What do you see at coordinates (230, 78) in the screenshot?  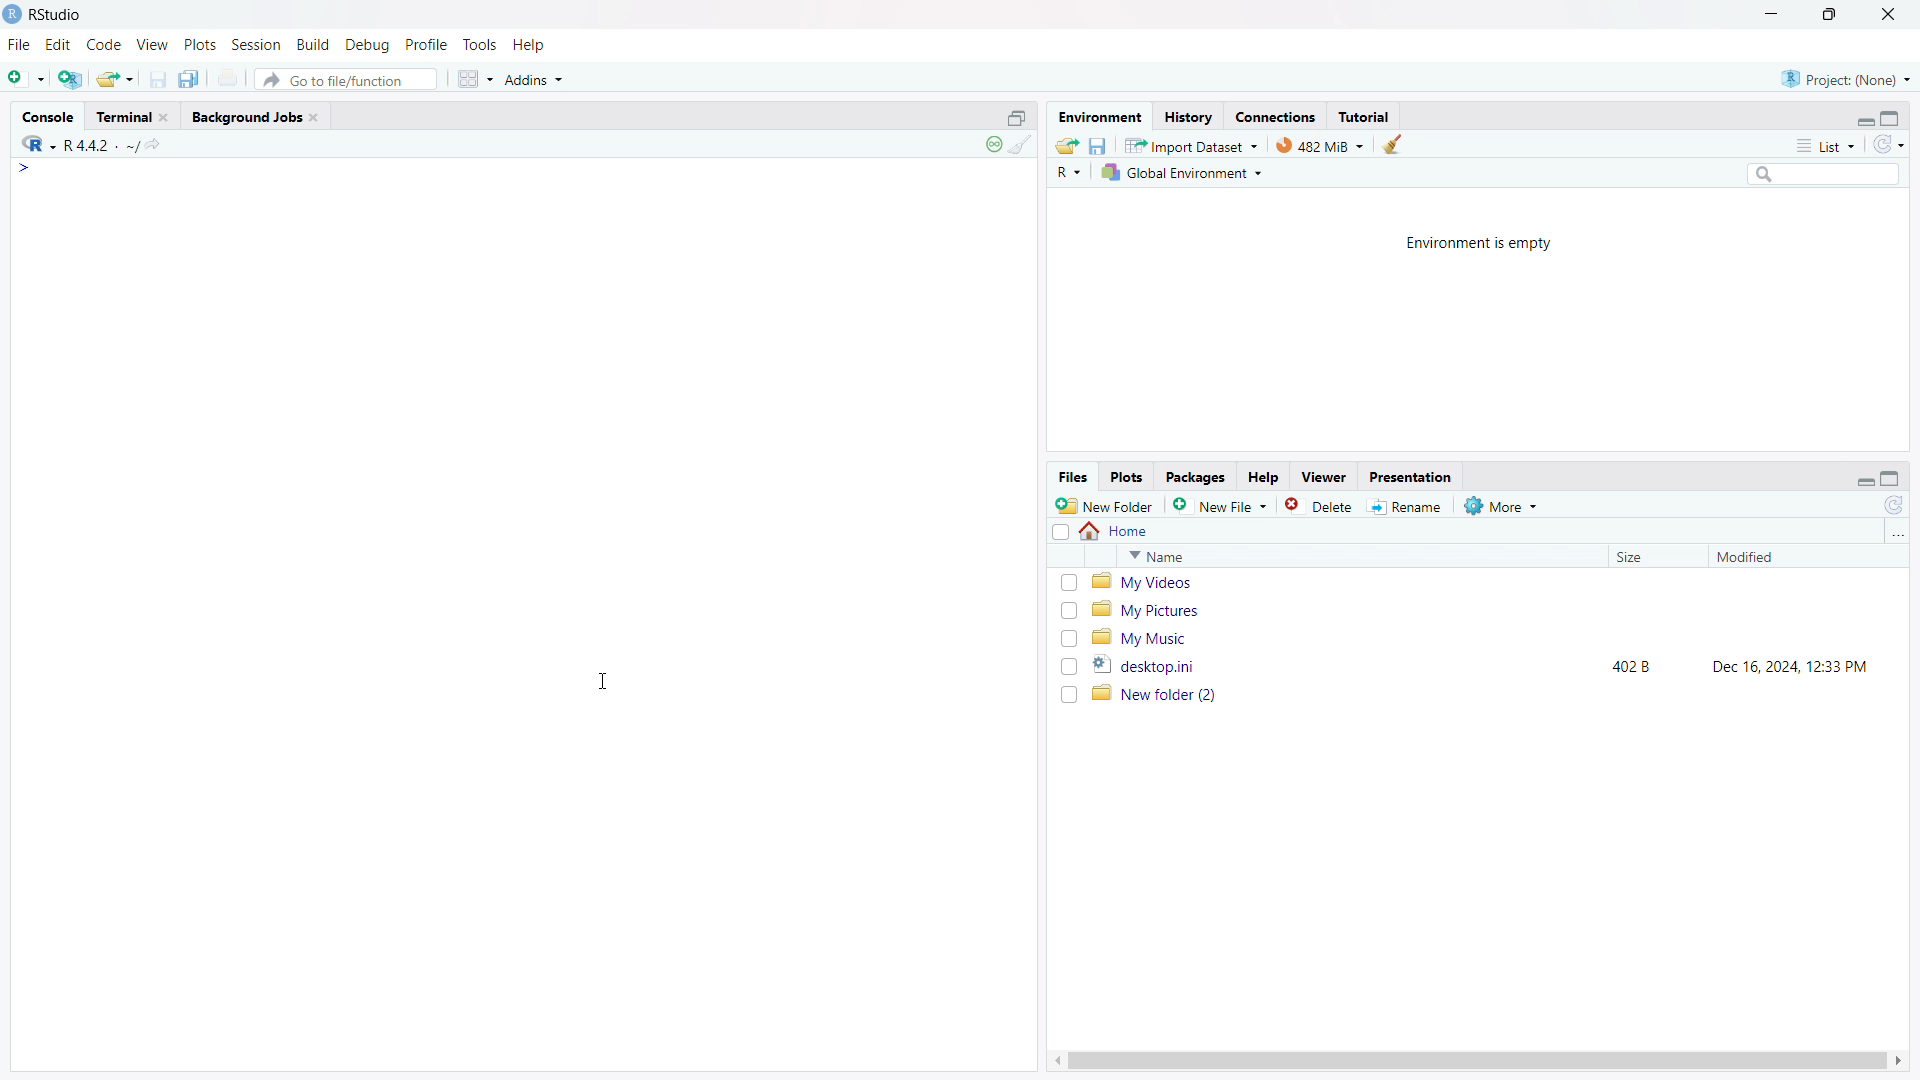 I see `print` at bounding box center [230, 78].